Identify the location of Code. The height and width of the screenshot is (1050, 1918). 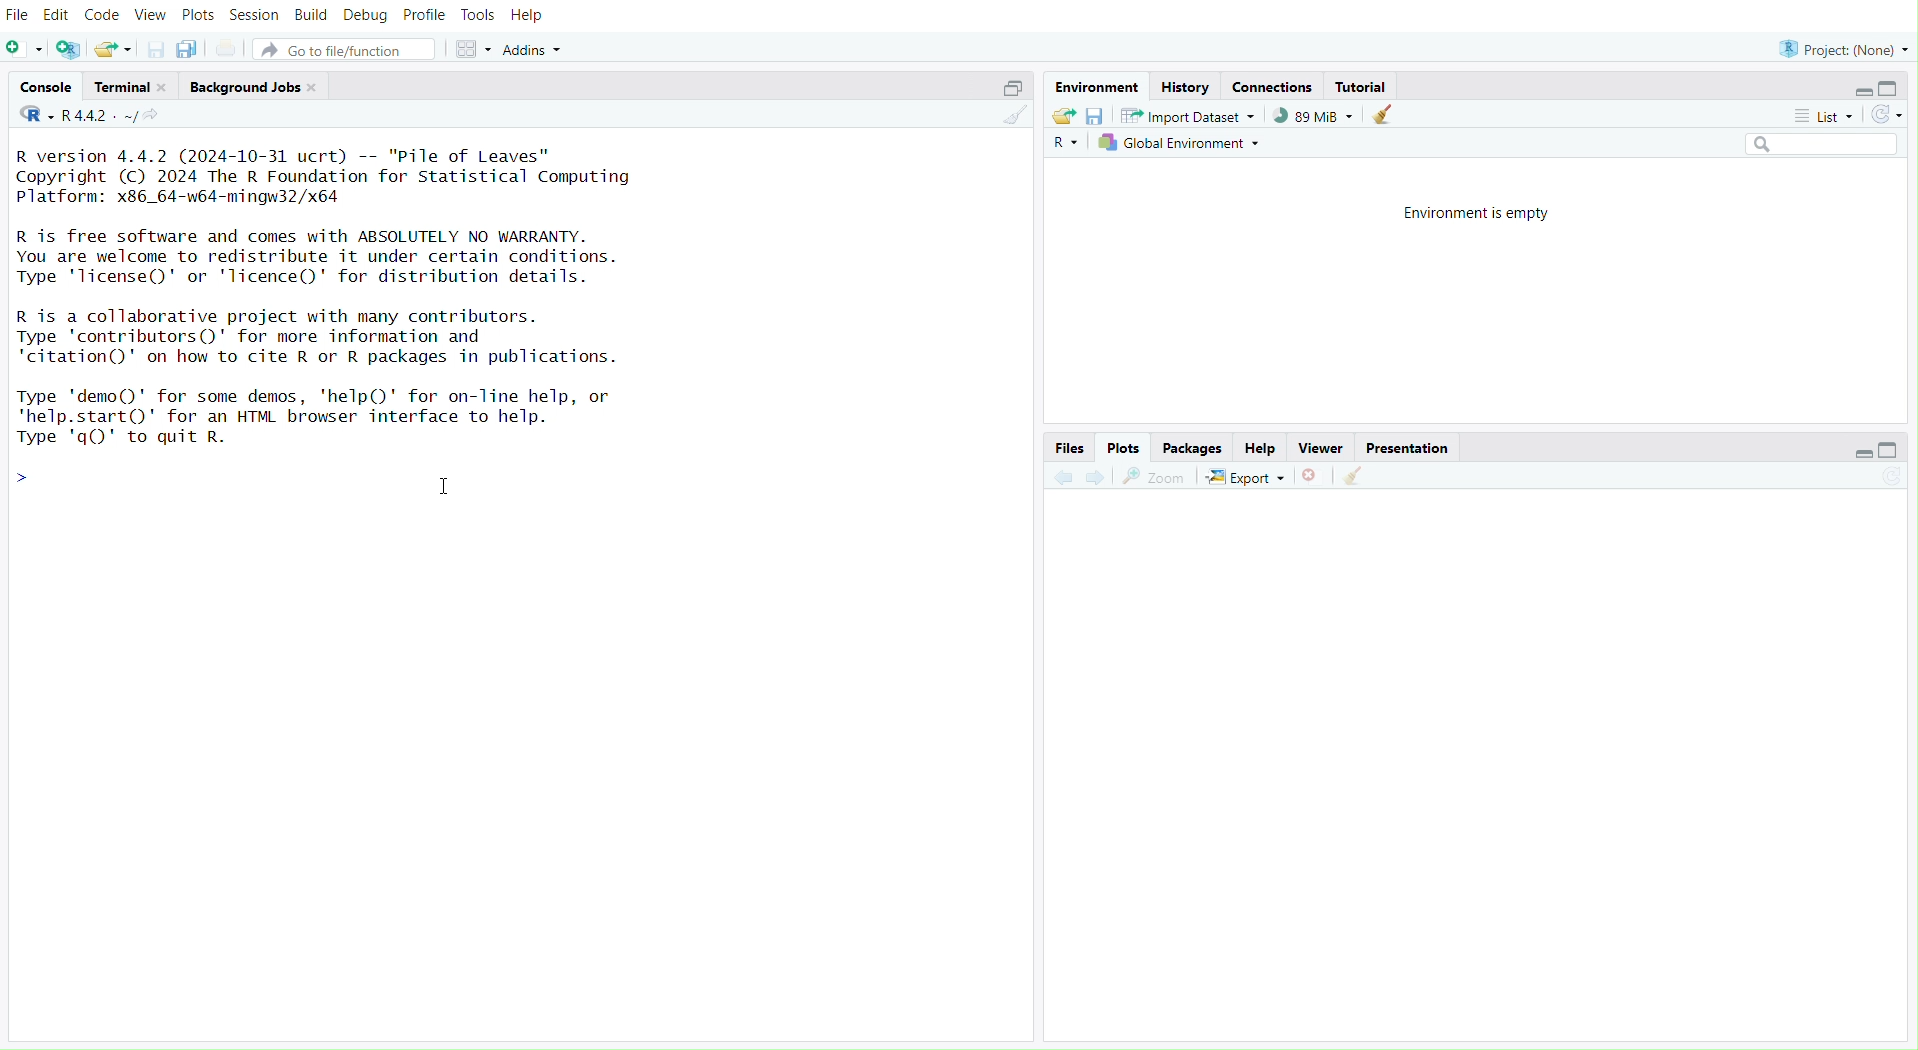
(100, 14).